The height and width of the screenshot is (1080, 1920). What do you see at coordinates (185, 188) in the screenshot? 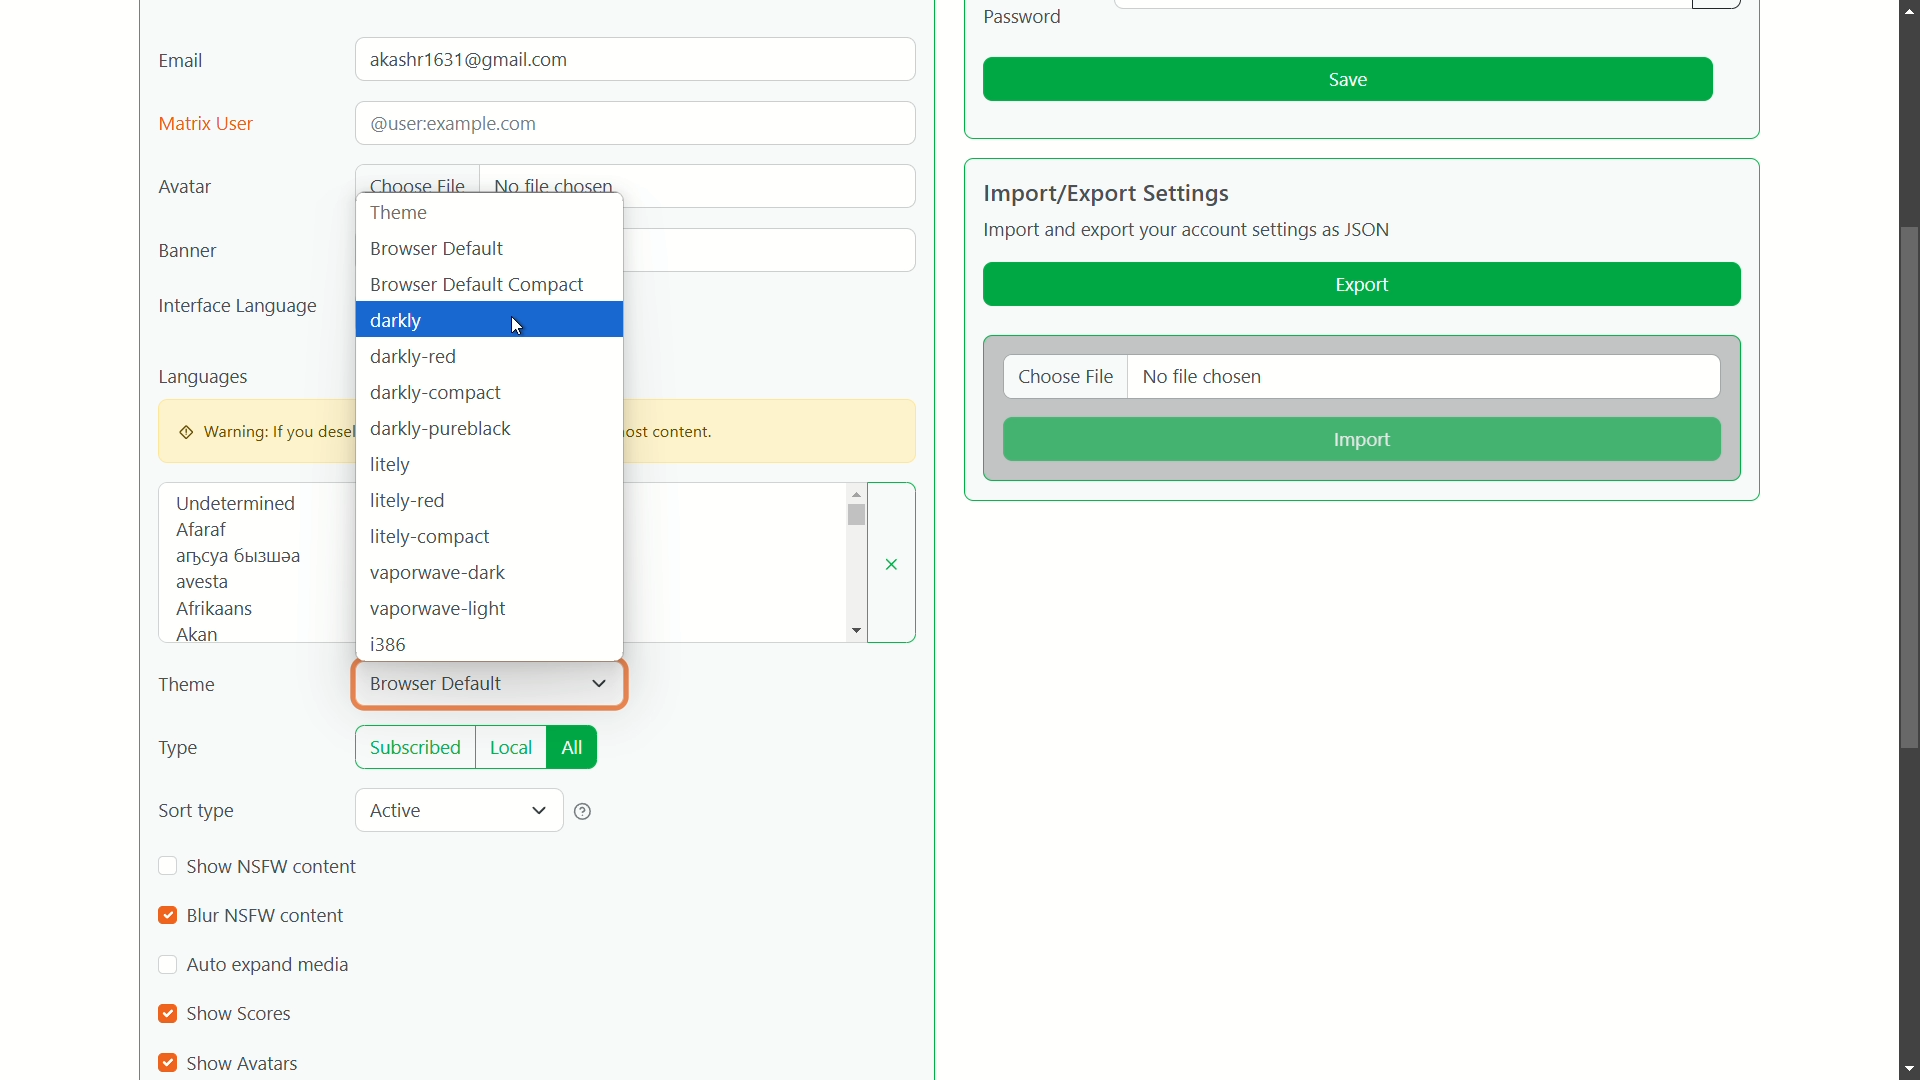
I see `avatar` at bounding box center [185, 188].